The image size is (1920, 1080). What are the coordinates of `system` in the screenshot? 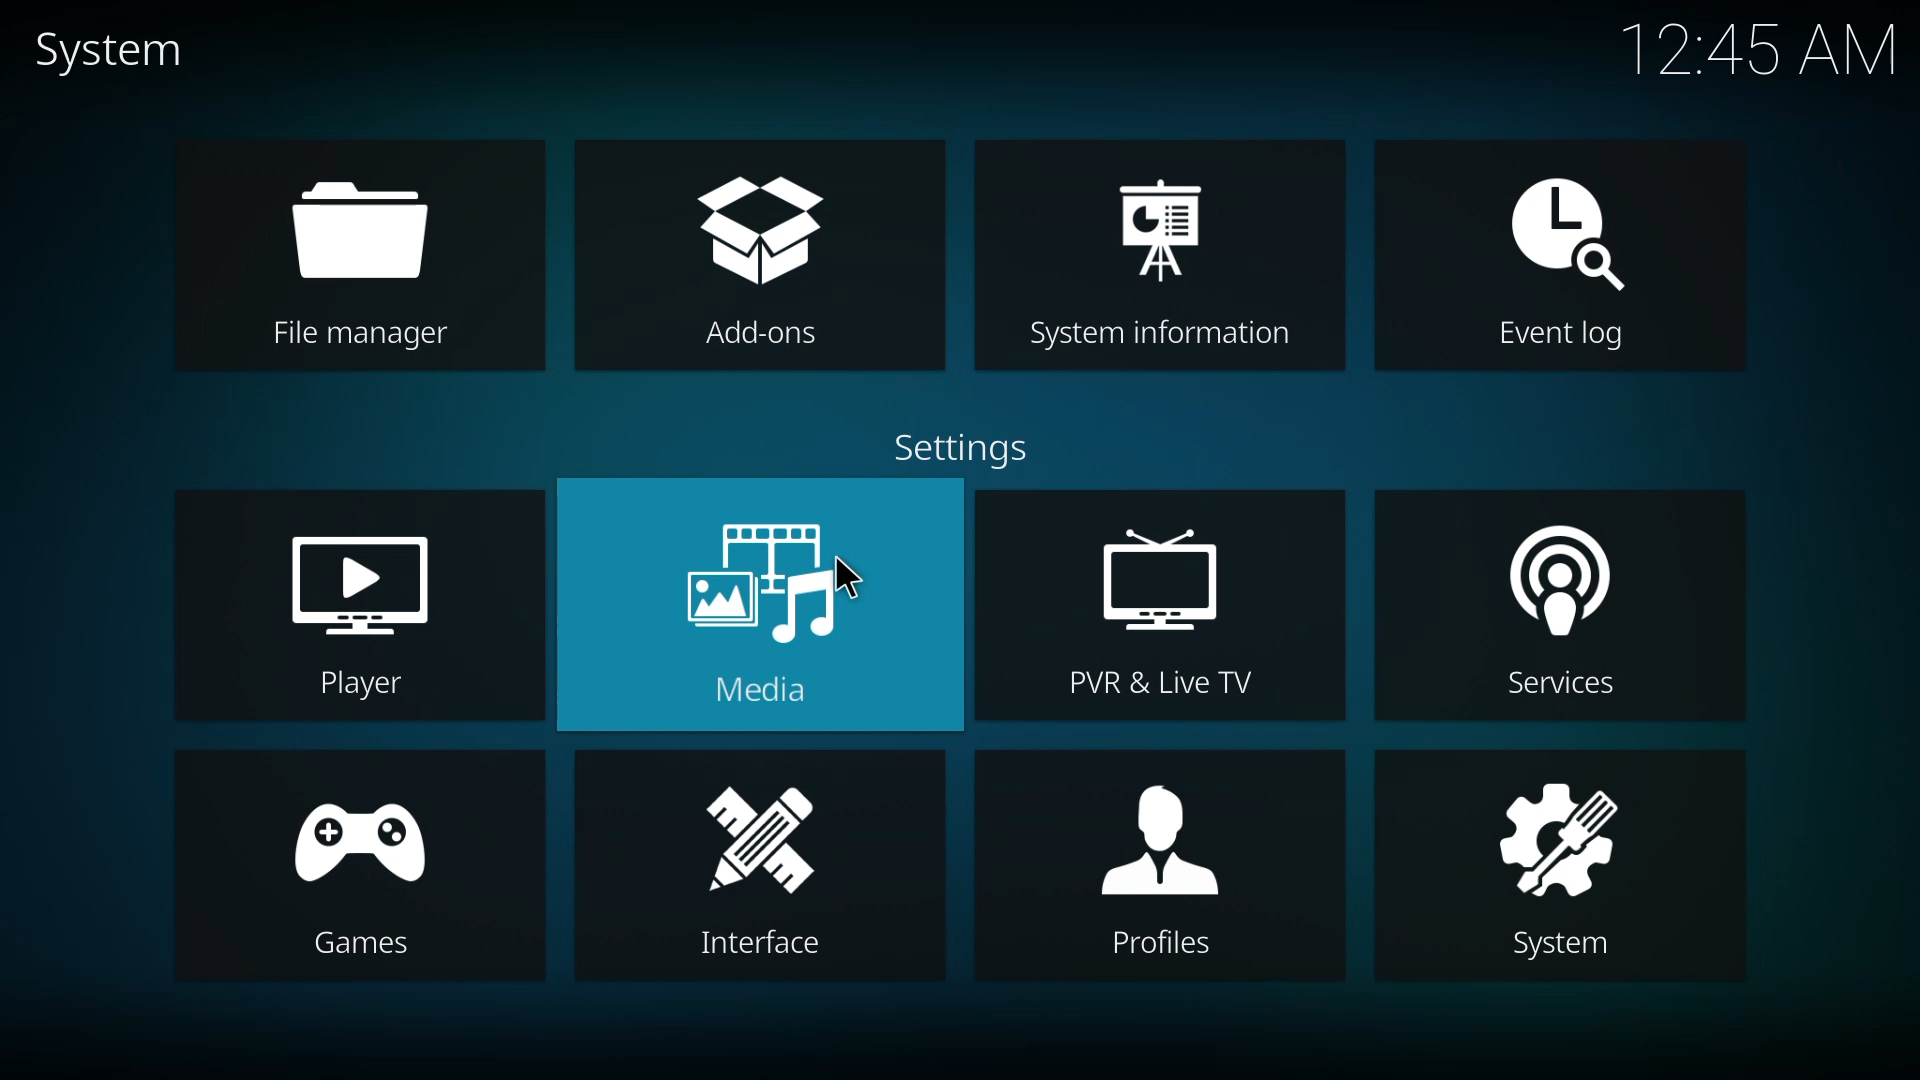 It's located at (1549, 865).